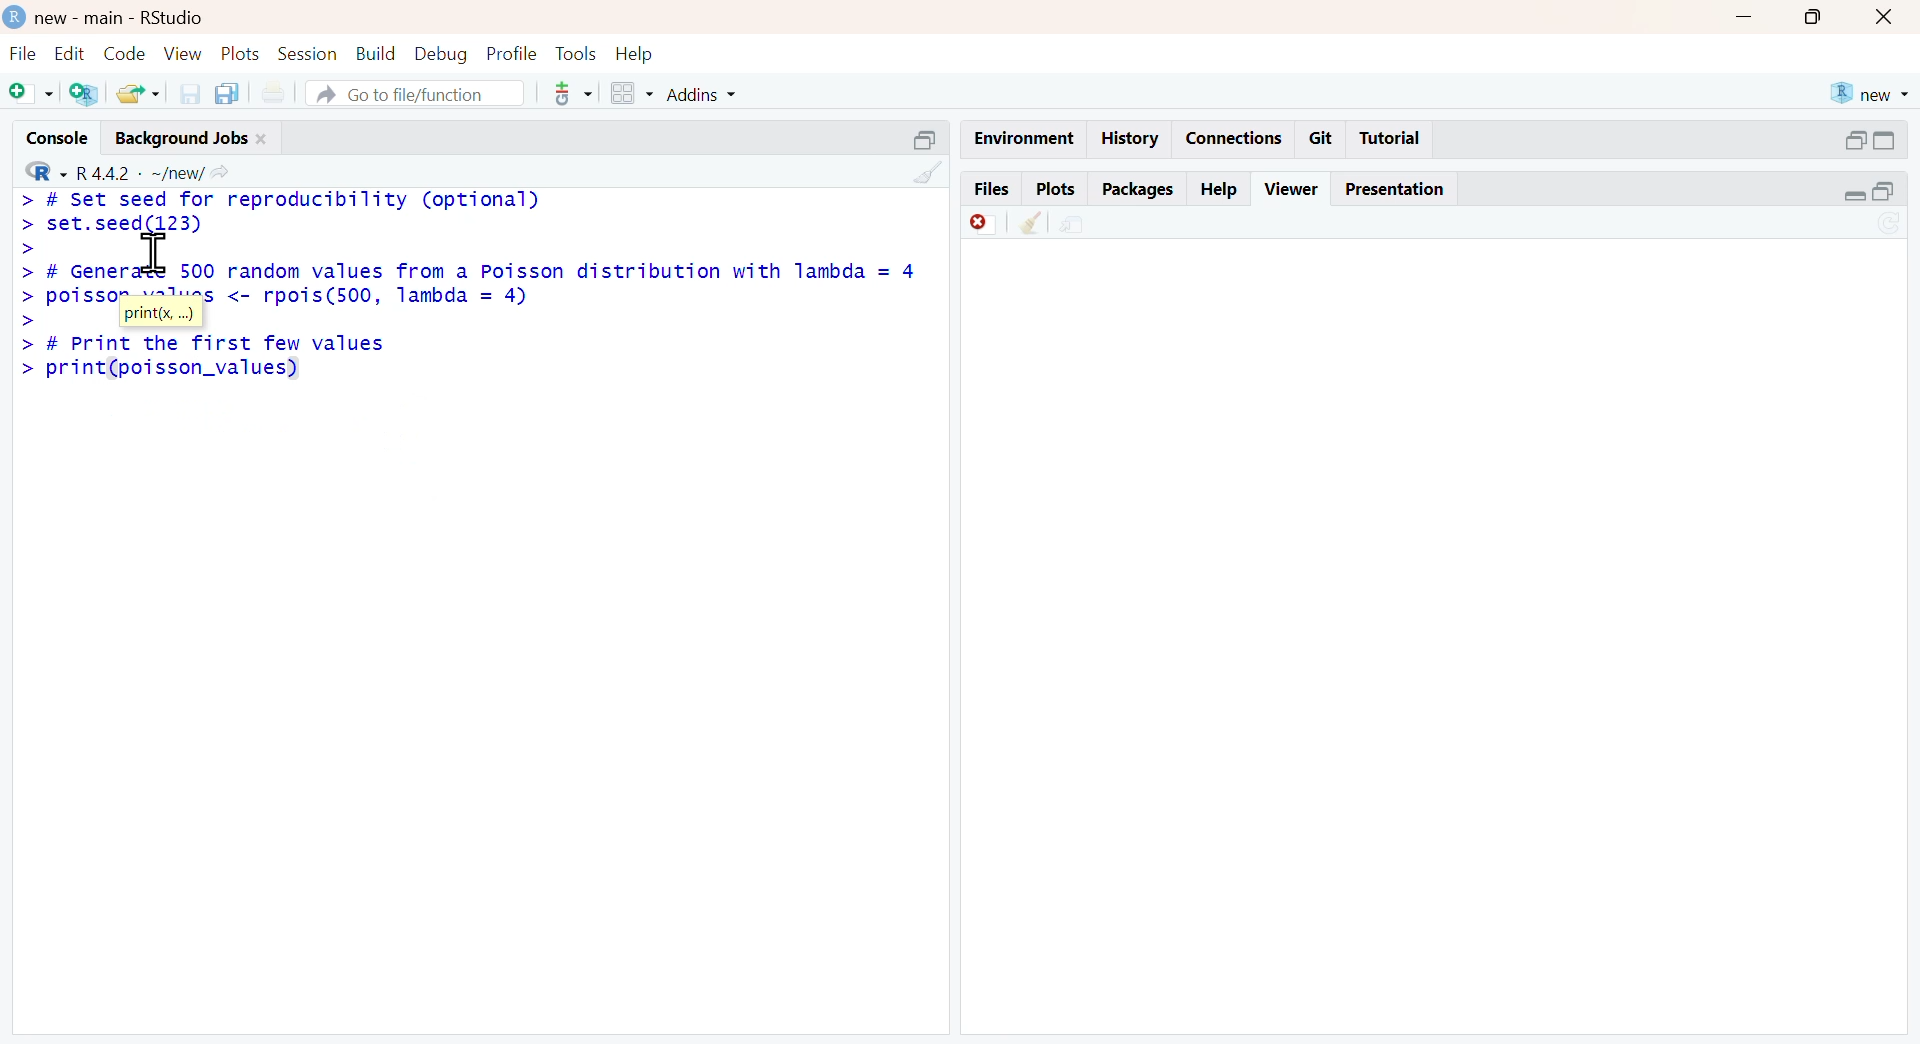  What do you see at coordinates (240, 53) in the screenshot?
I see `plots` at bounding box center [240, 53].